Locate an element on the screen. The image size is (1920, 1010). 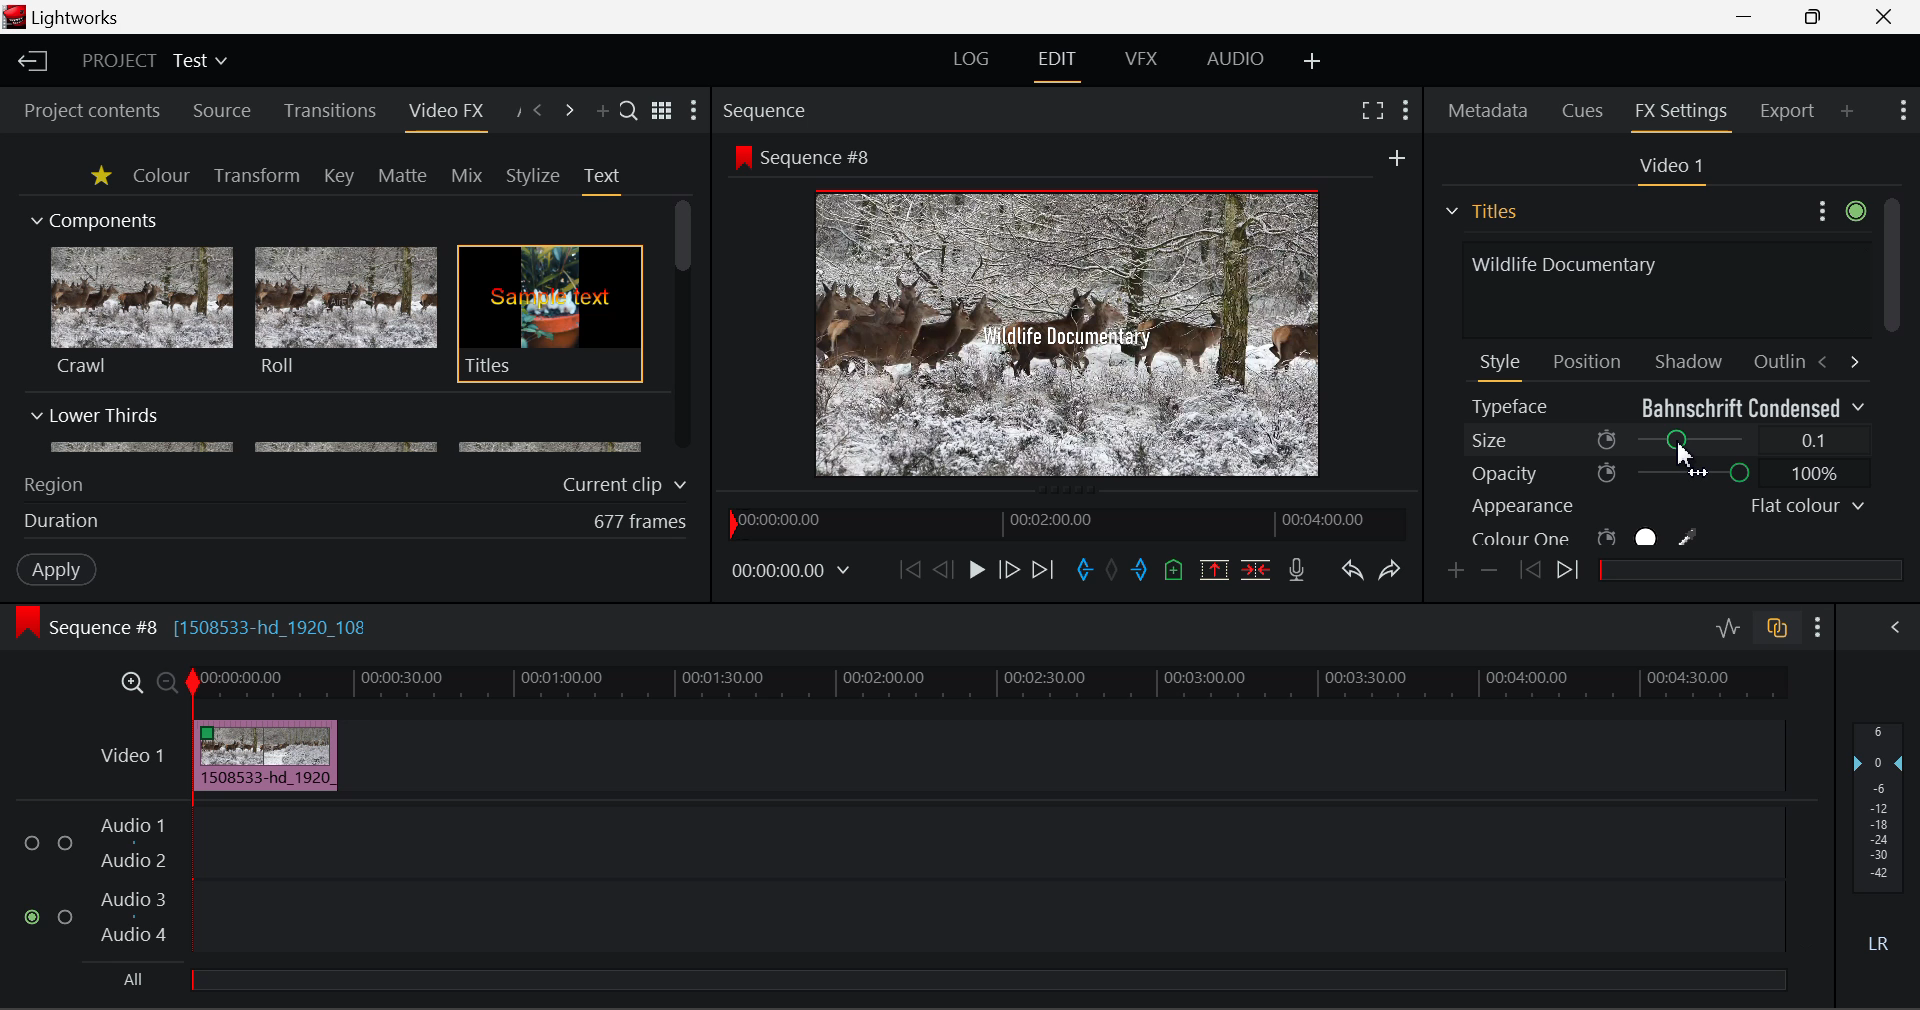
Project Timeline Navigator is located at coordinates (1066, 519).